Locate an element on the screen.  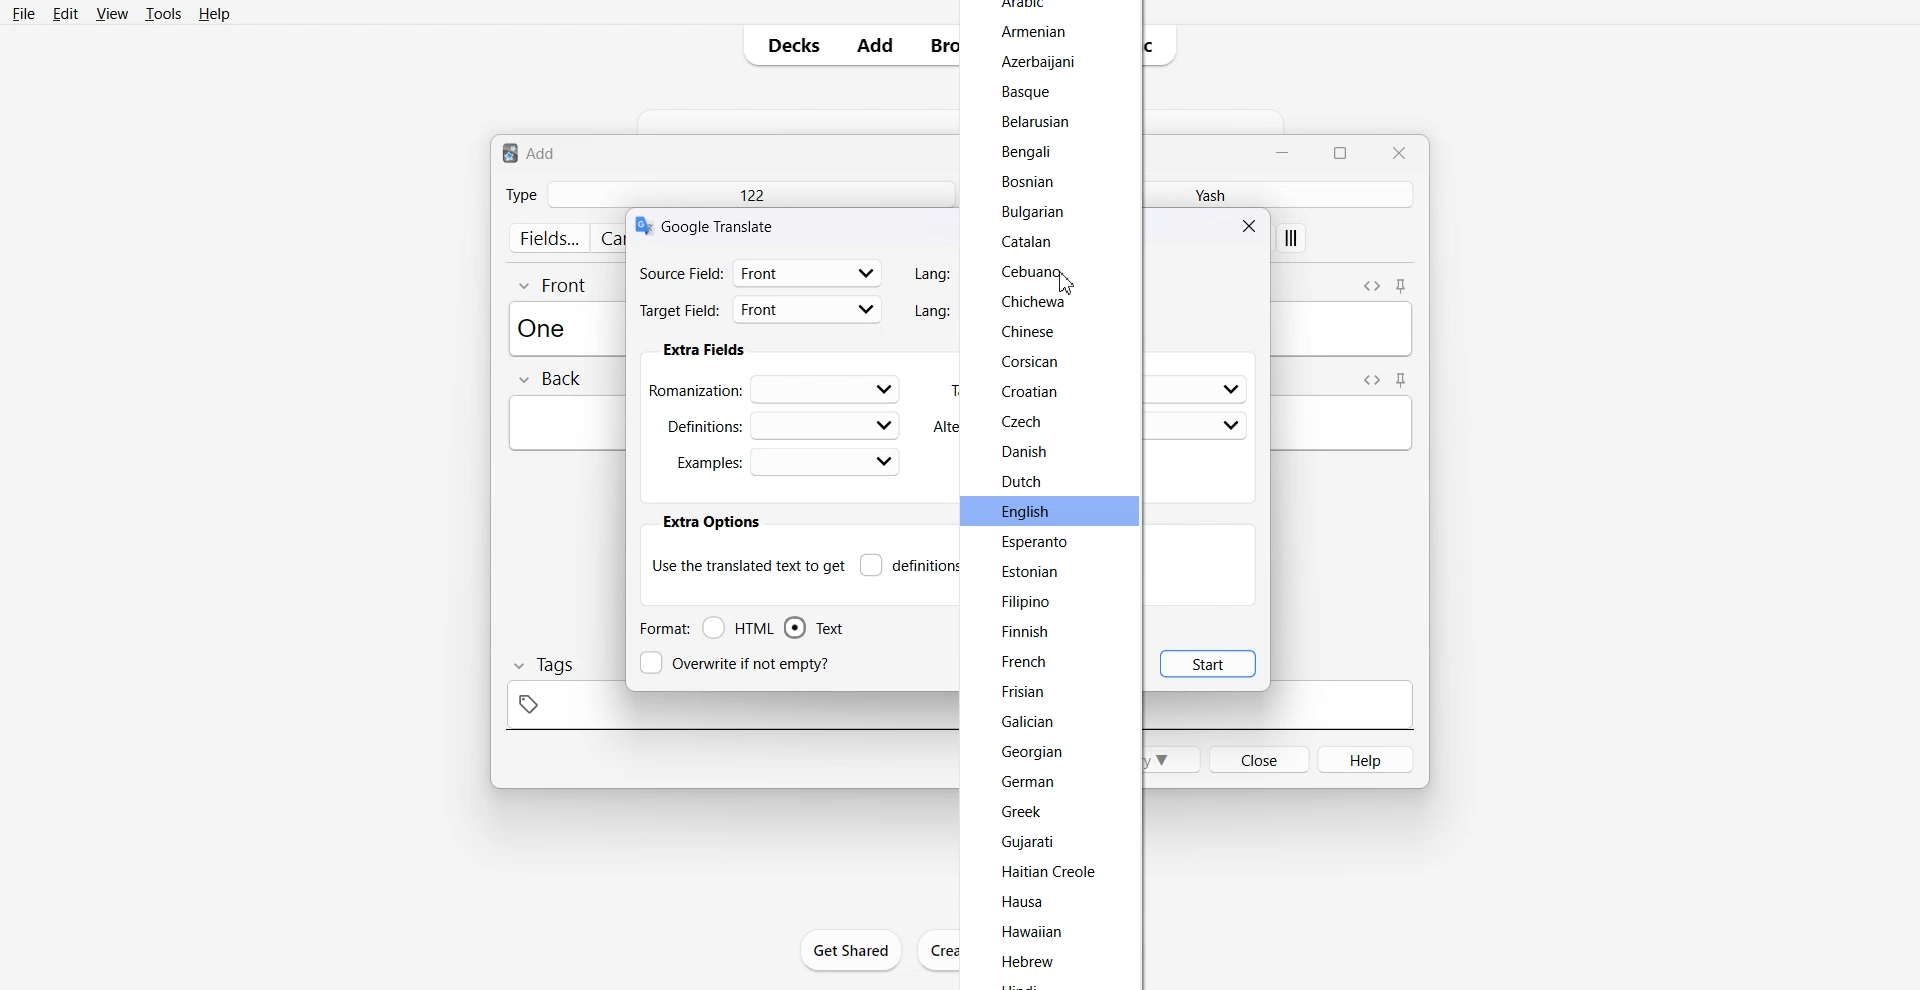
Minimize is located at coordinates (1285, 151).